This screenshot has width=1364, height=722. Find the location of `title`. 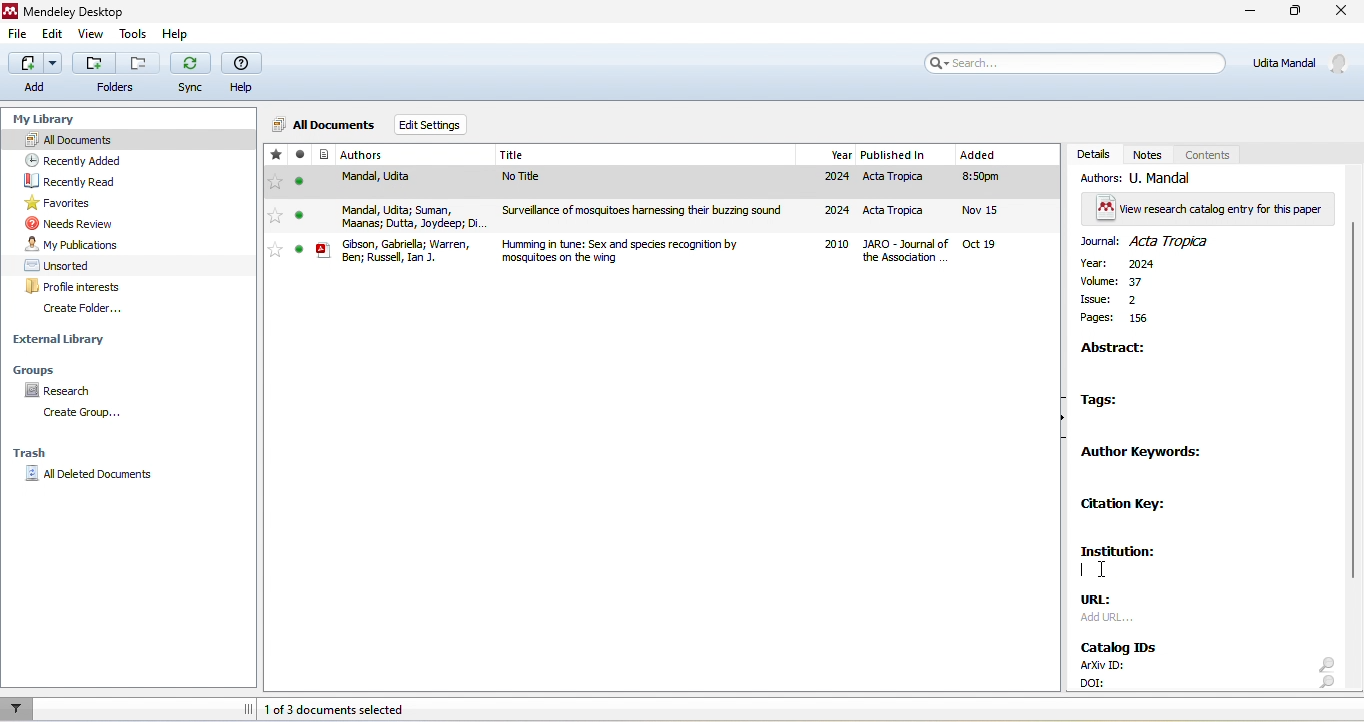

title is located at coordinates (66, 10).